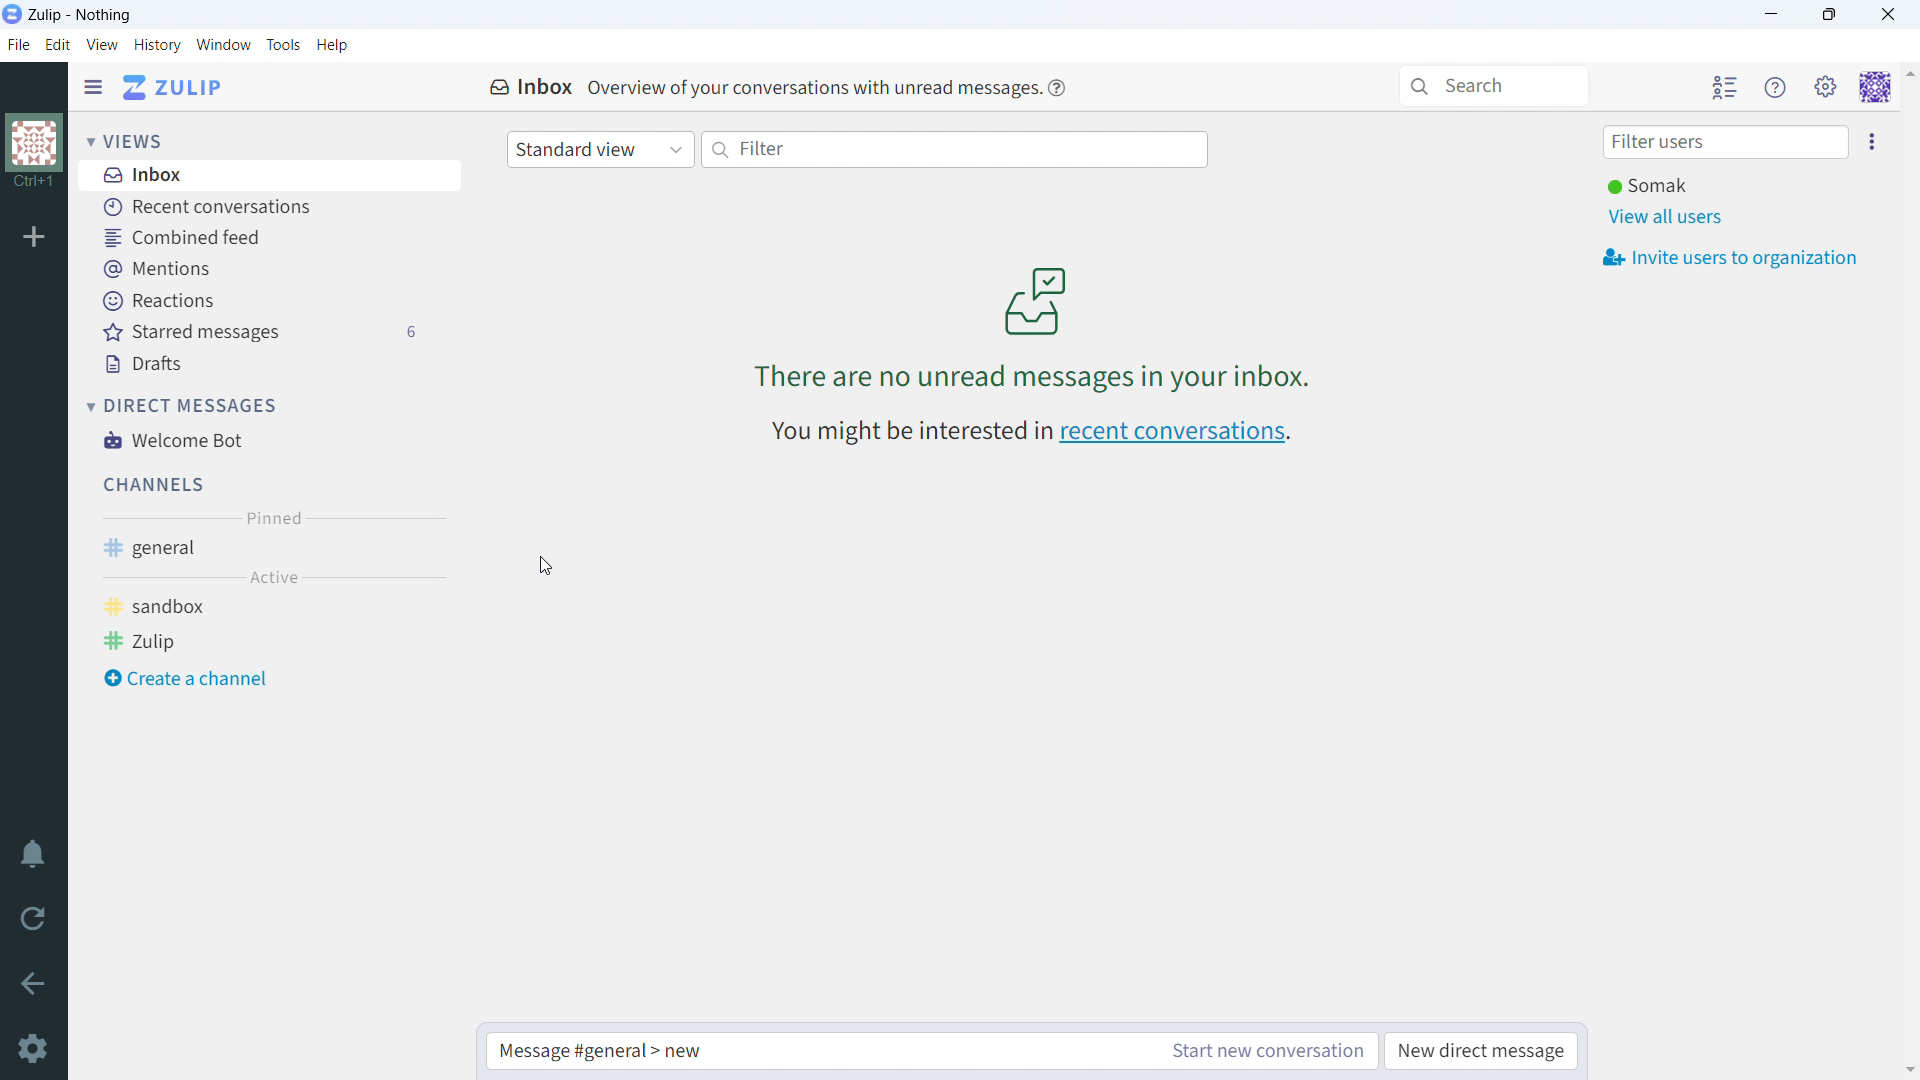 The image size is (1920, 1080). I want to click on type message, so click(814, 1051).